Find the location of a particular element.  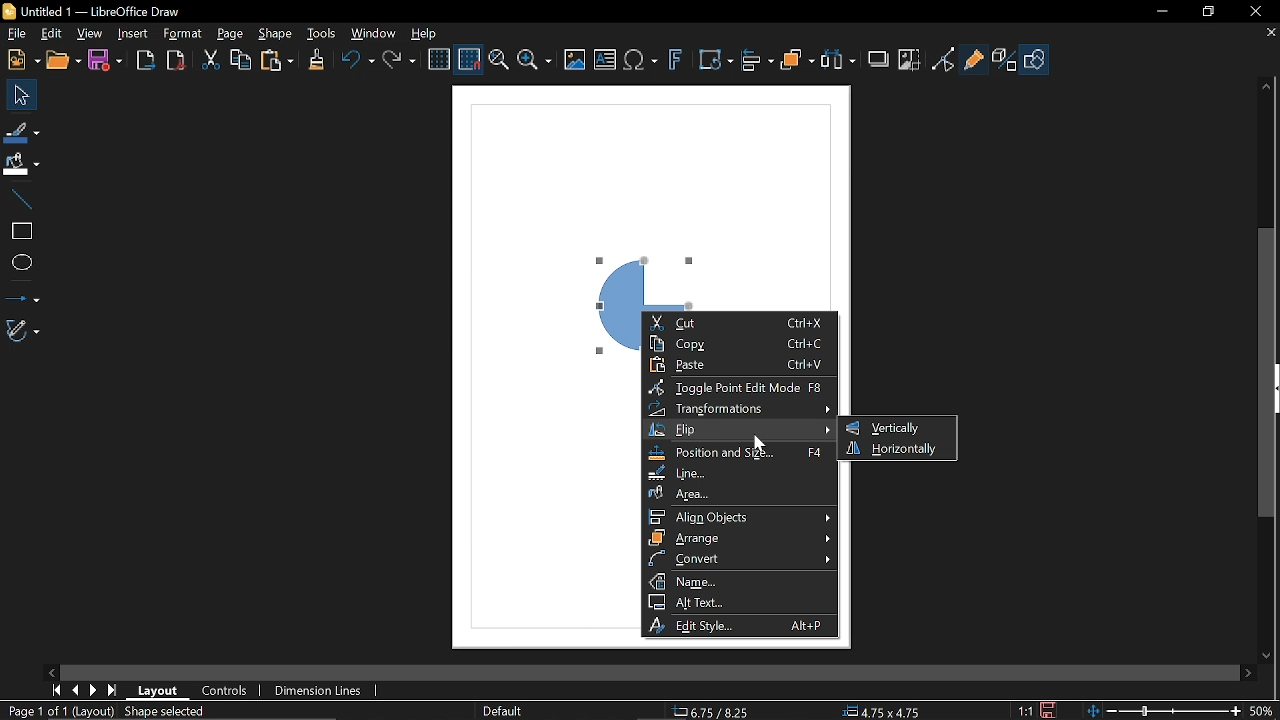

6.75/8.25(Cursor Position) is located at coordinates (711, 710).